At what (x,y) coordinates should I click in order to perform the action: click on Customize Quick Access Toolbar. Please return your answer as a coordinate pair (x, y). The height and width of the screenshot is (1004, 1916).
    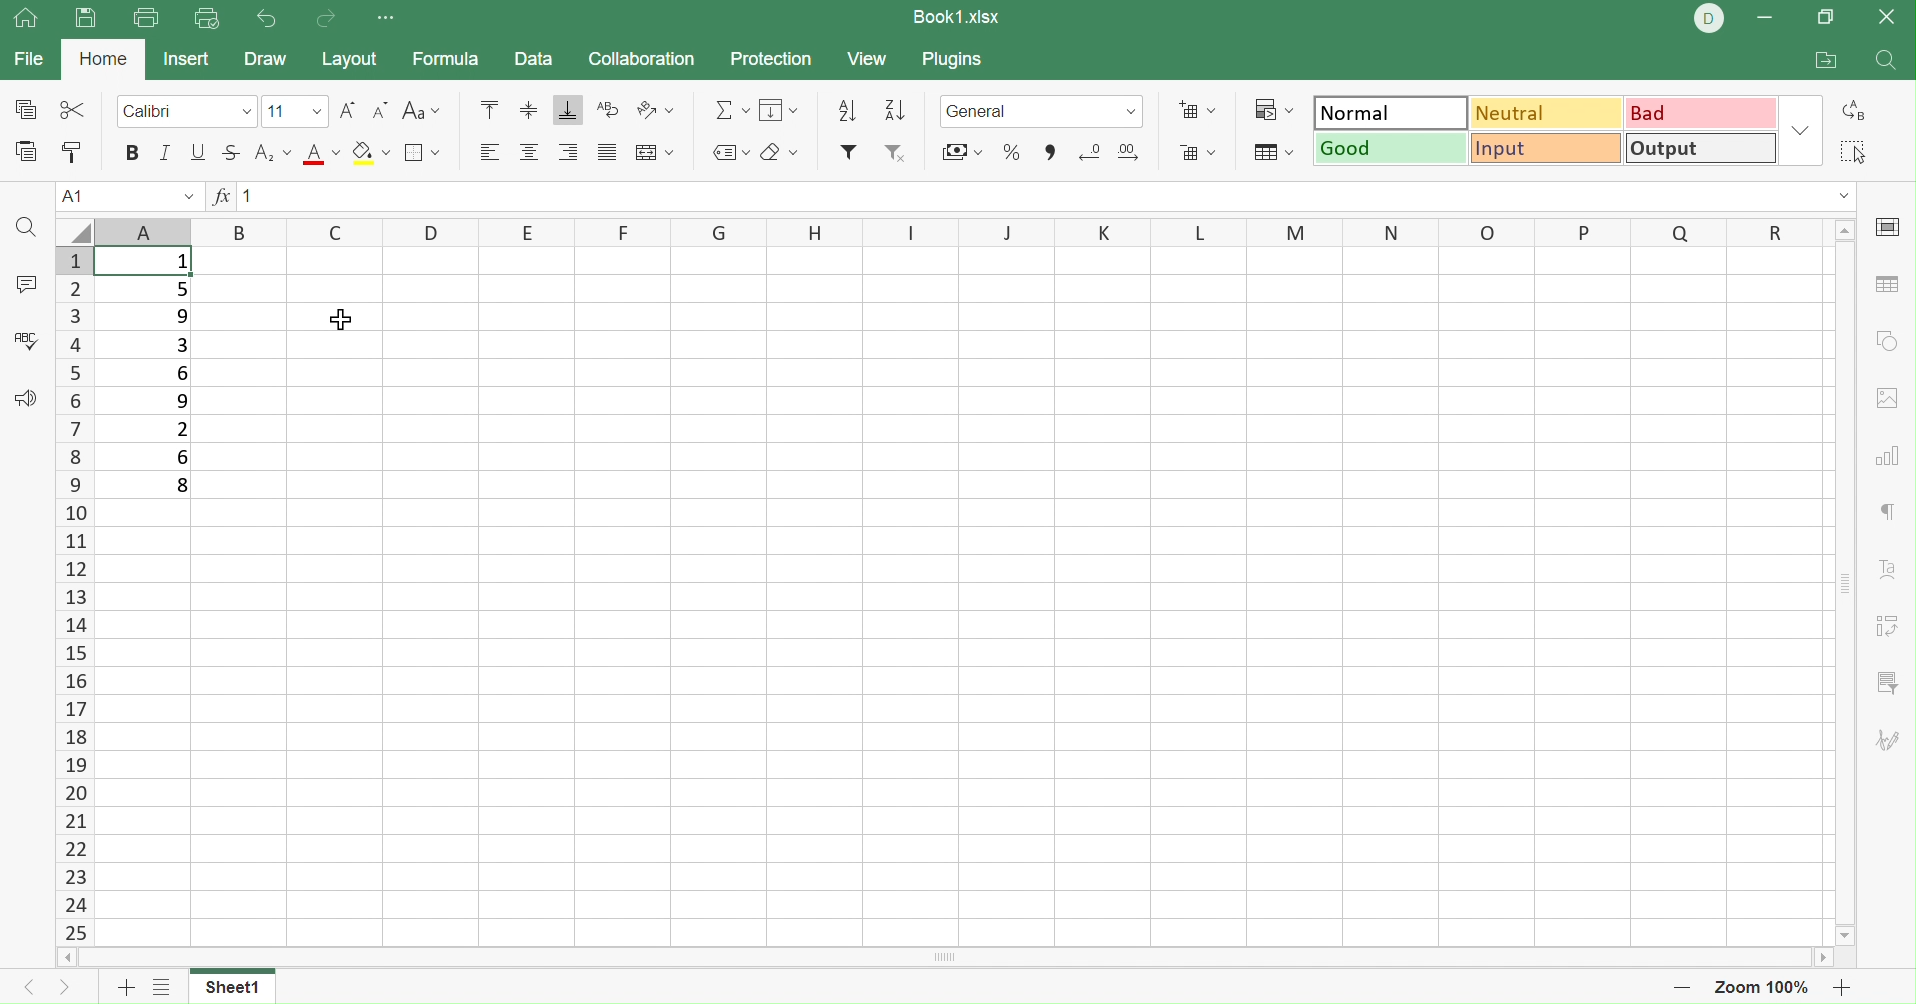
    Looking at the image, I should click on (388, 20).